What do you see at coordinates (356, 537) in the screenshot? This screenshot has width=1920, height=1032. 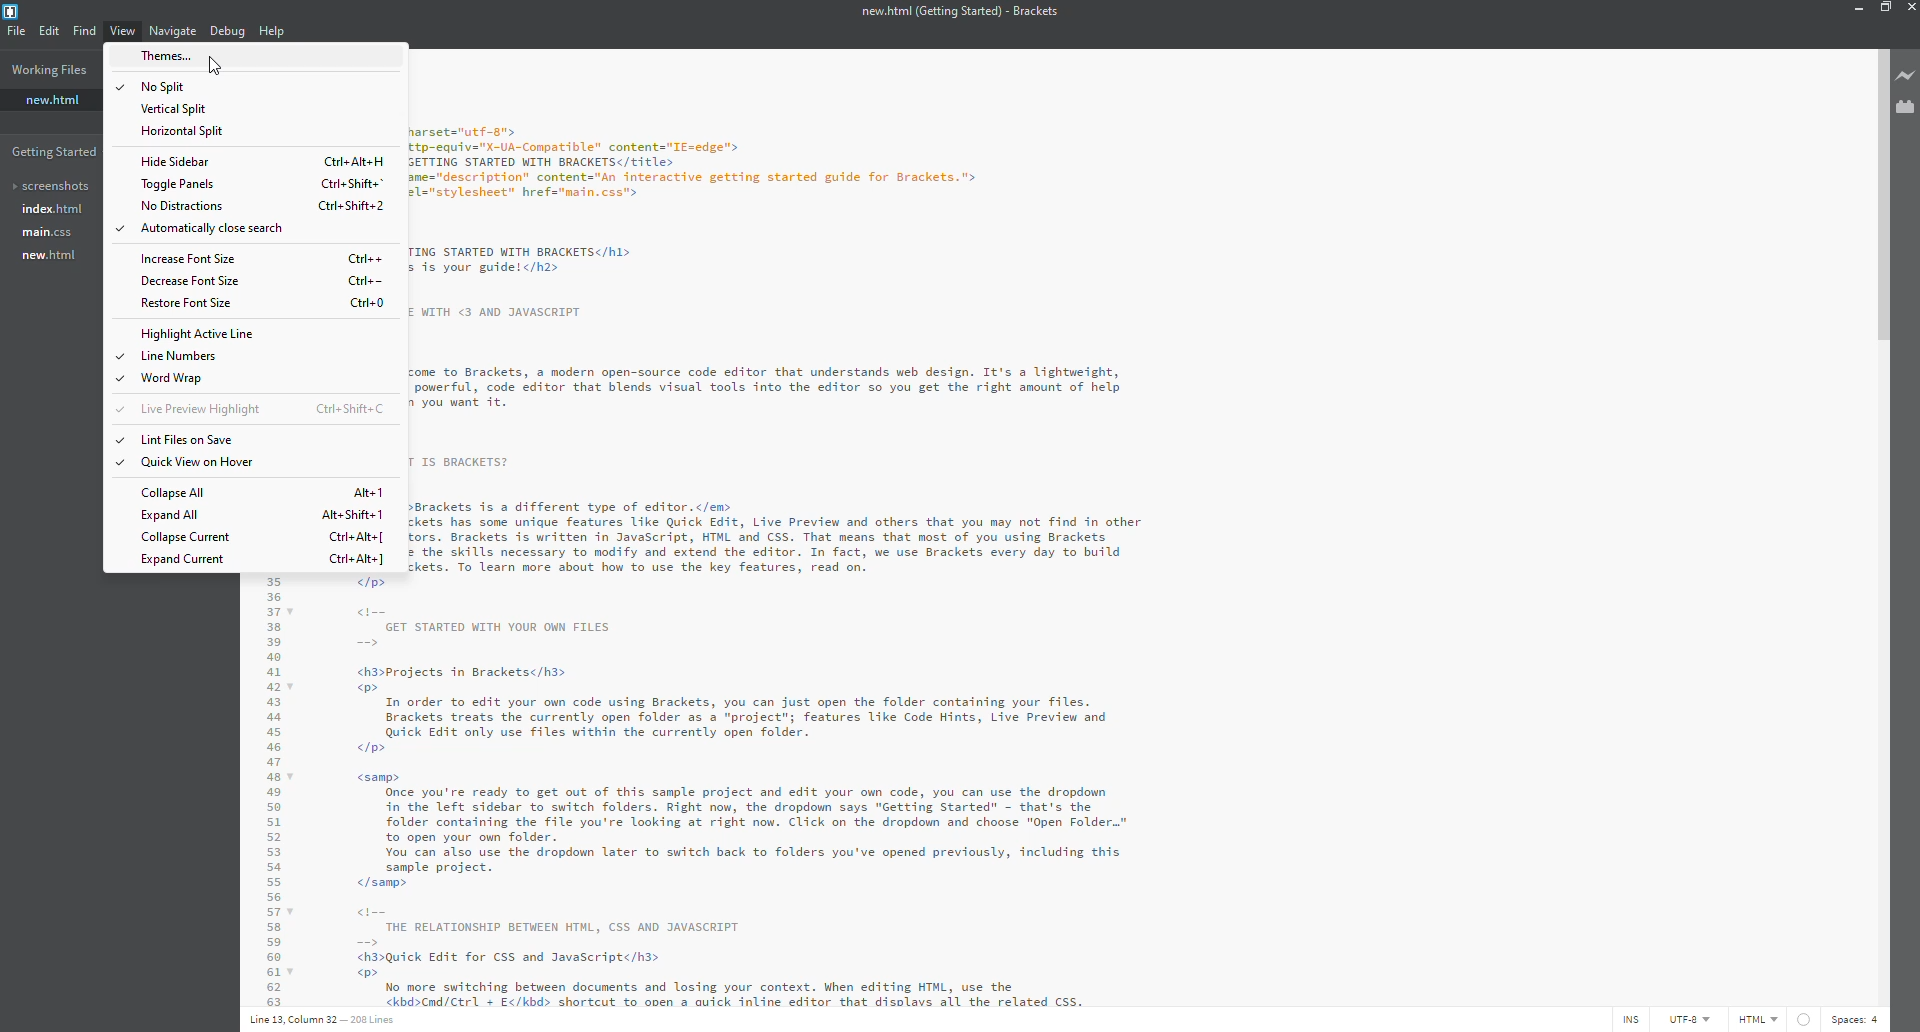 I see `shortcut` at bounding box center [356, 537].